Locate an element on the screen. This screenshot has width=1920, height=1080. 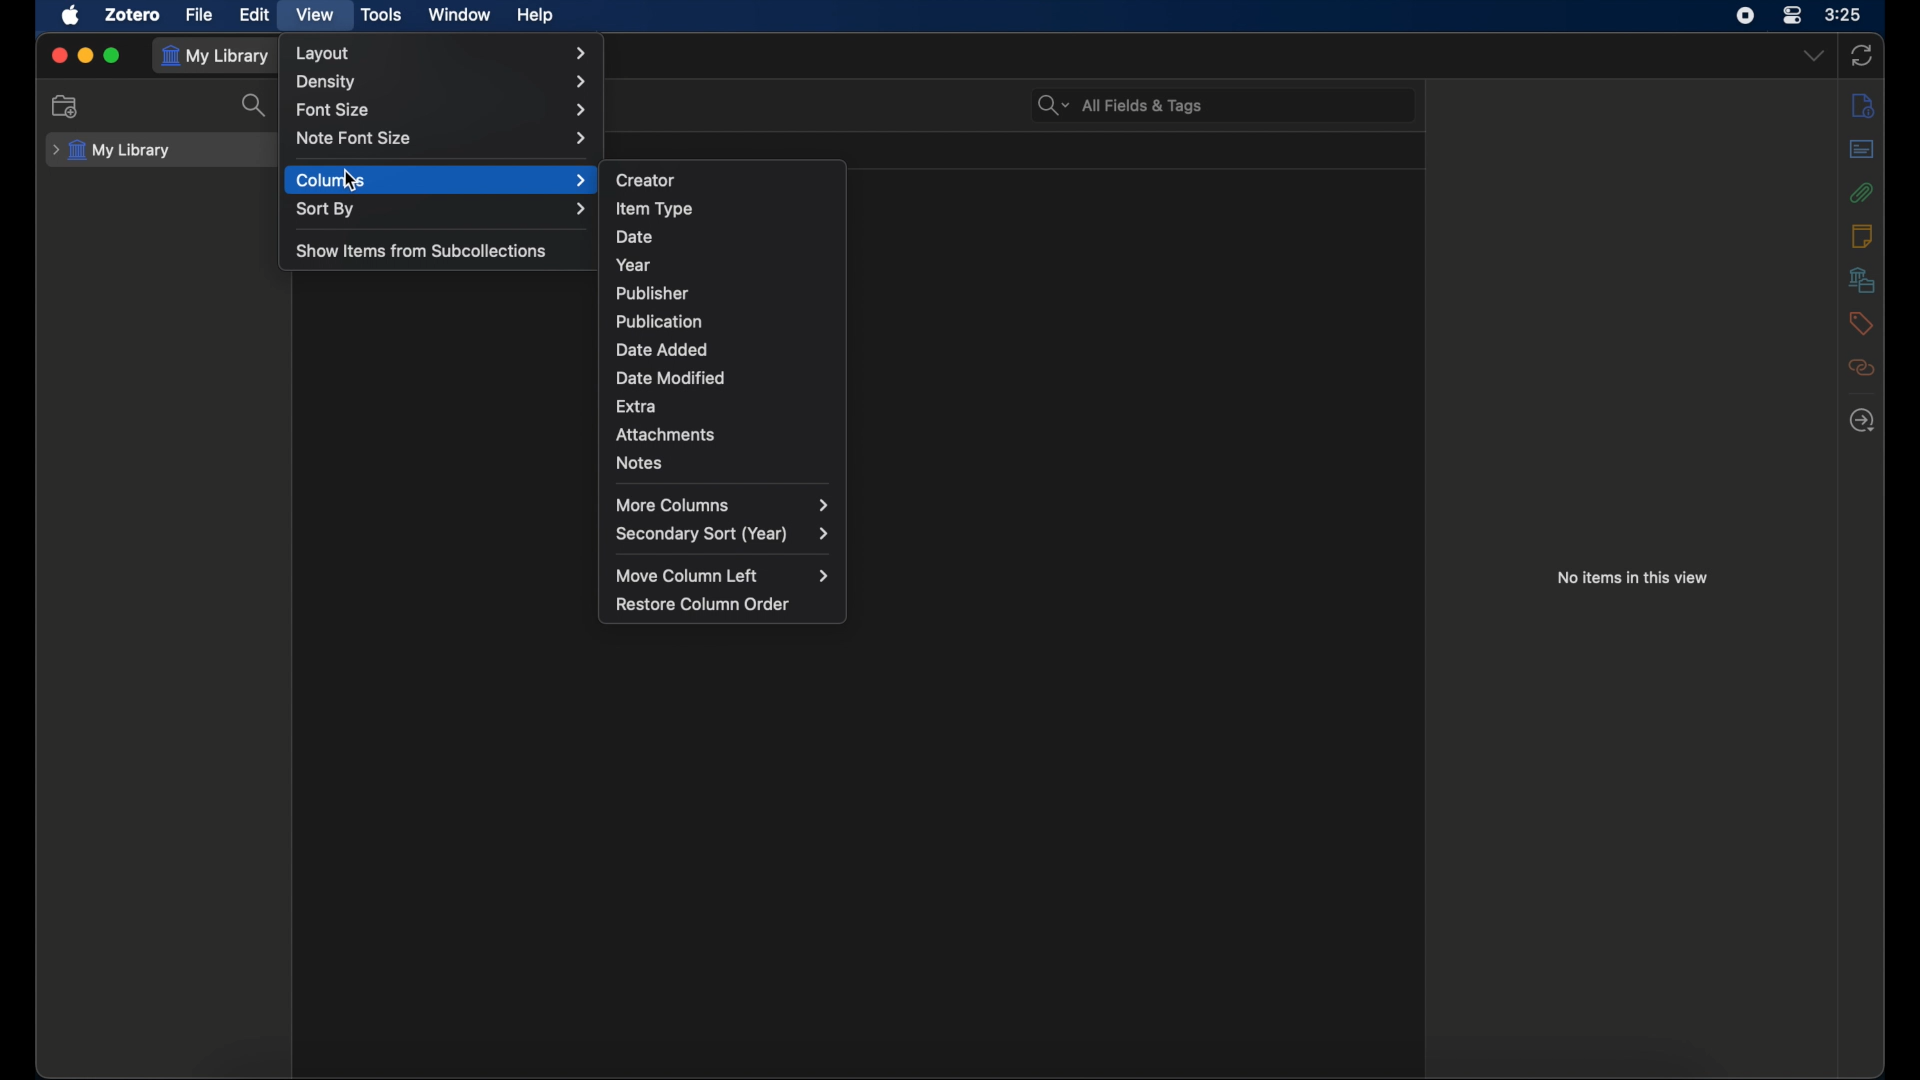
screen recorder is located at coordinates (1745, 15).